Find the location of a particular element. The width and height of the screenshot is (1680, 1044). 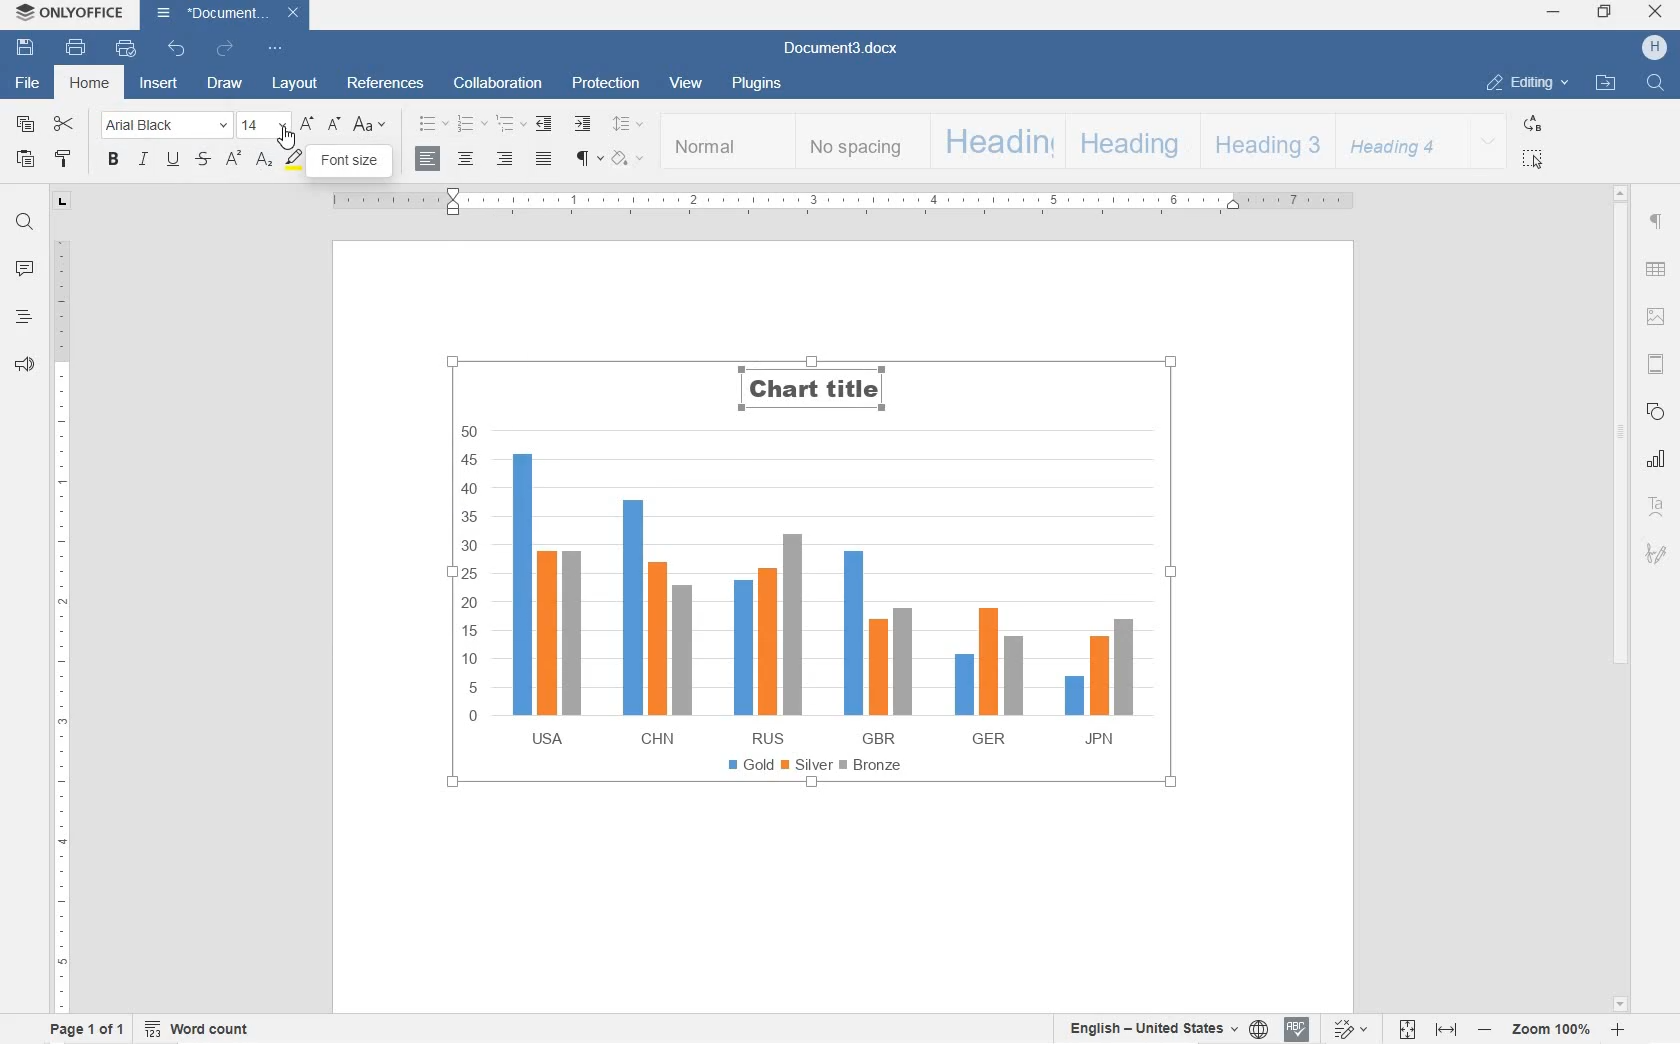

COPY is located at coordinates (24, 125).